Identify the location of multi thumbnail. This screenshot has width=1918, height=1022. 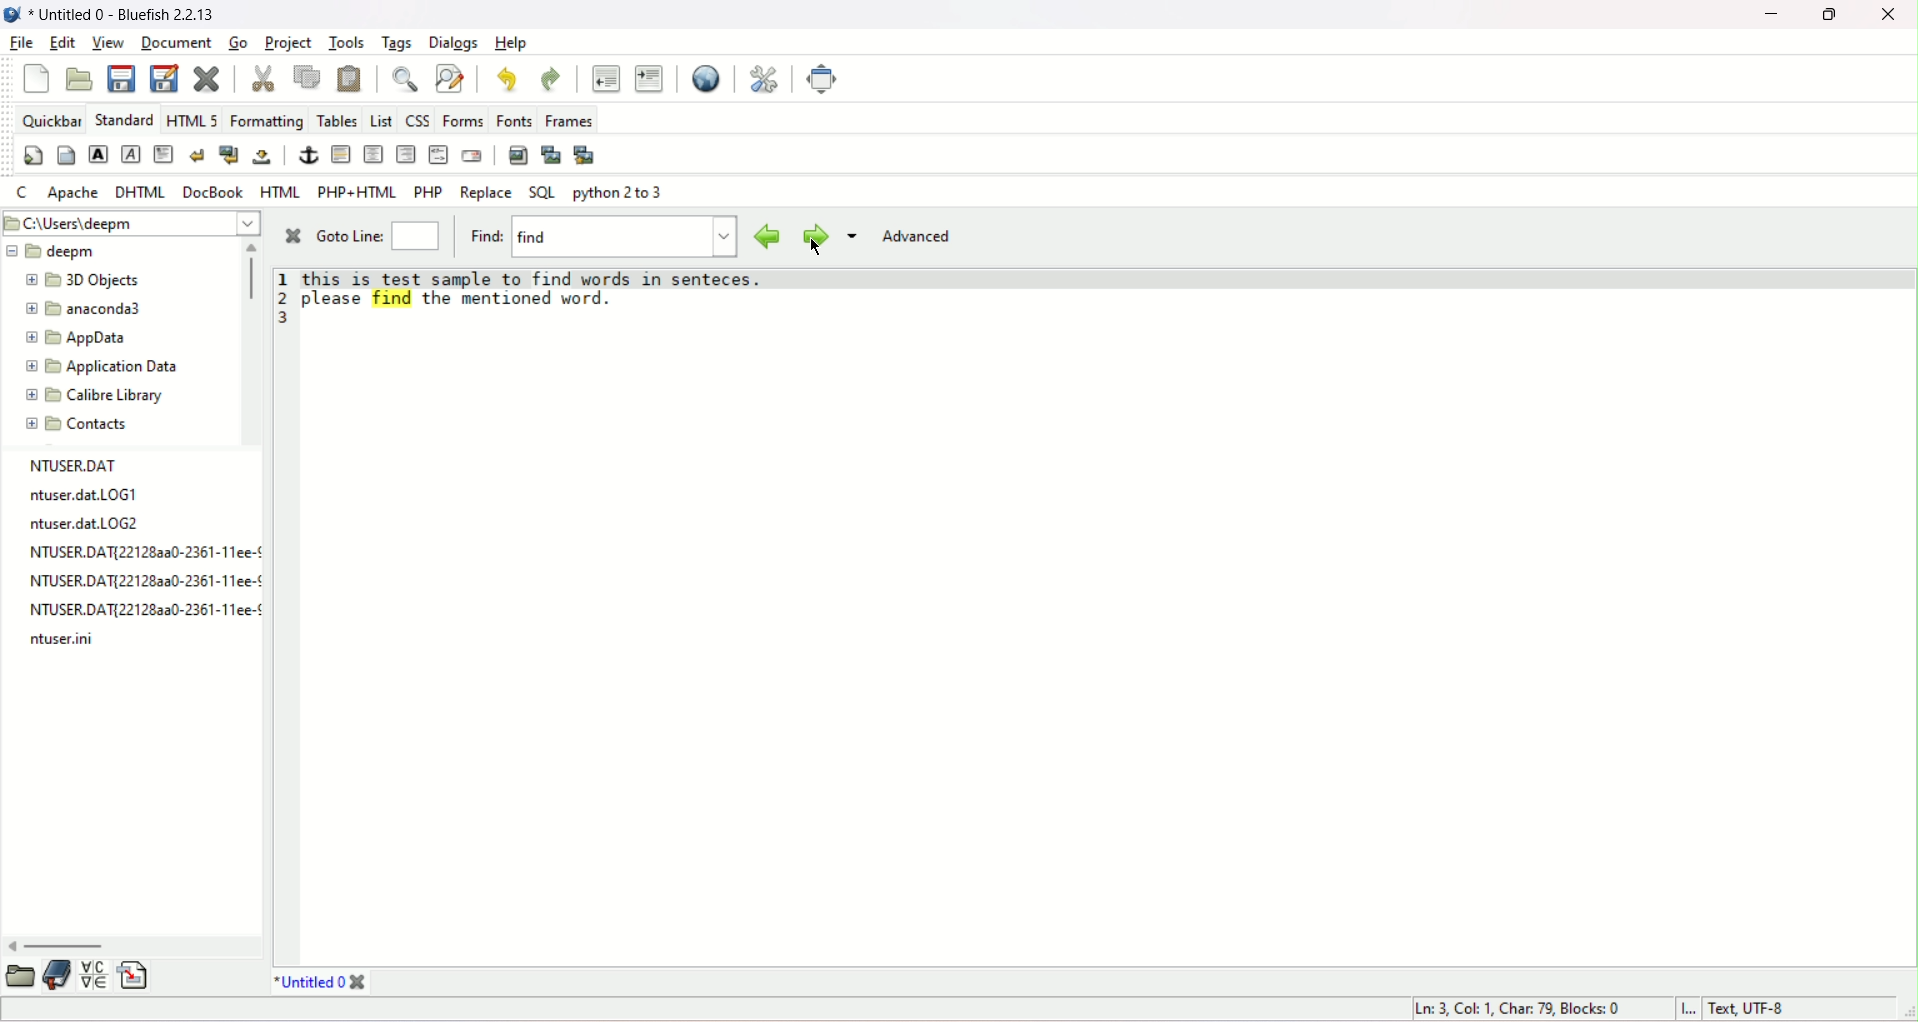
(586, 155).